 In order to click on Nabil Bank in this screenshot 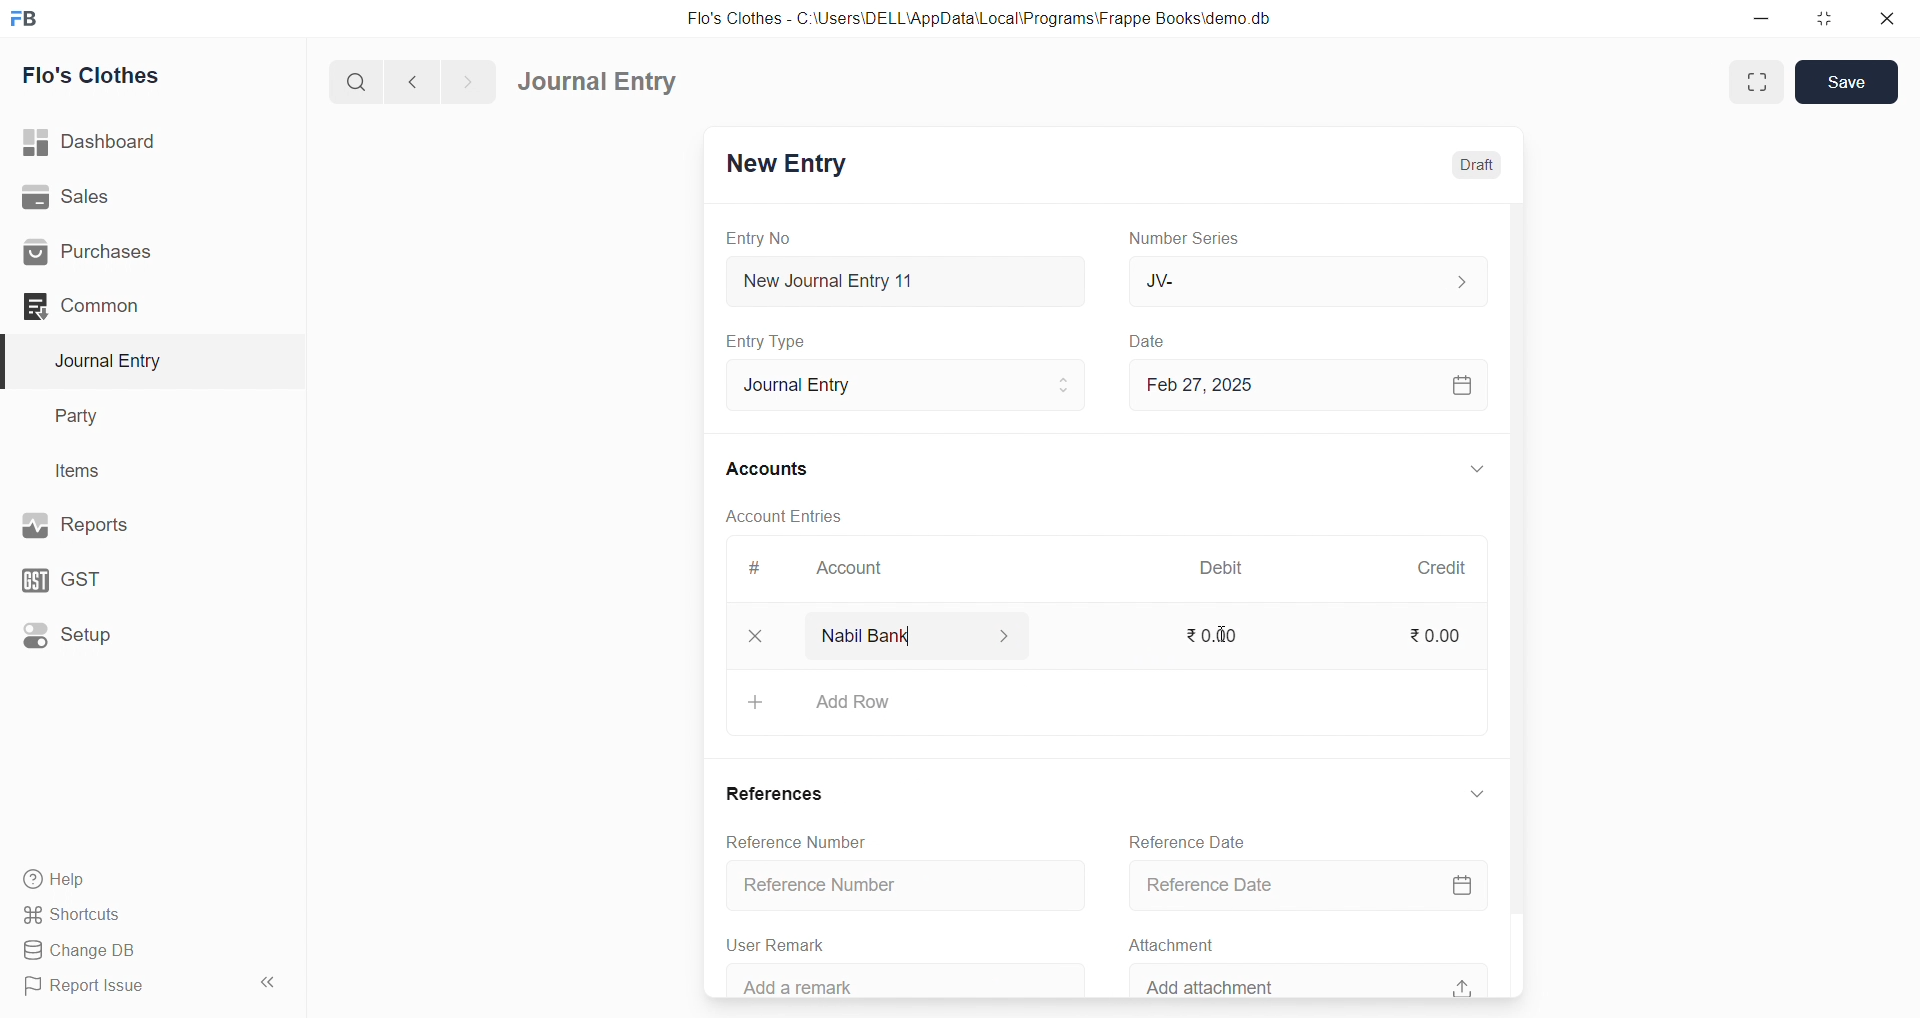, I will do `click(916, 638)`.